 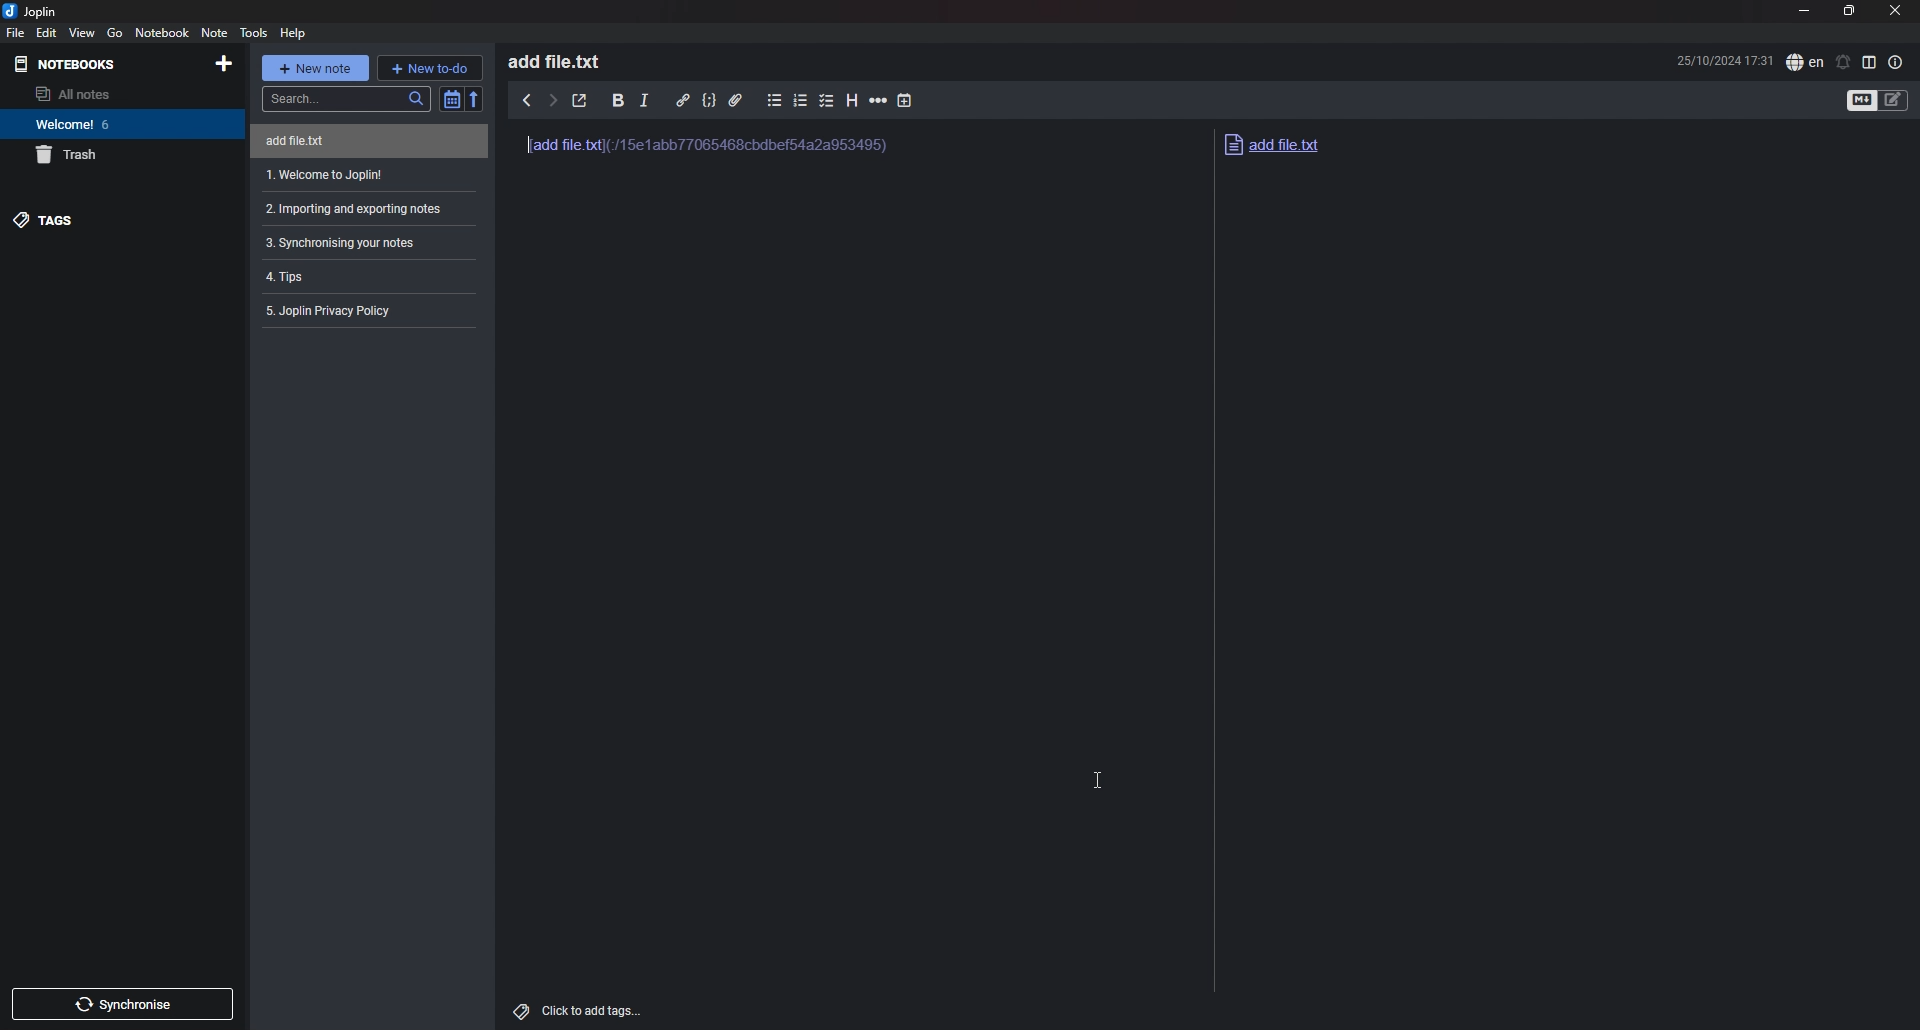 What do you see at coordinates (103, 93) in the screenshot?
I see `all notes` at bounding box center [103, 93].